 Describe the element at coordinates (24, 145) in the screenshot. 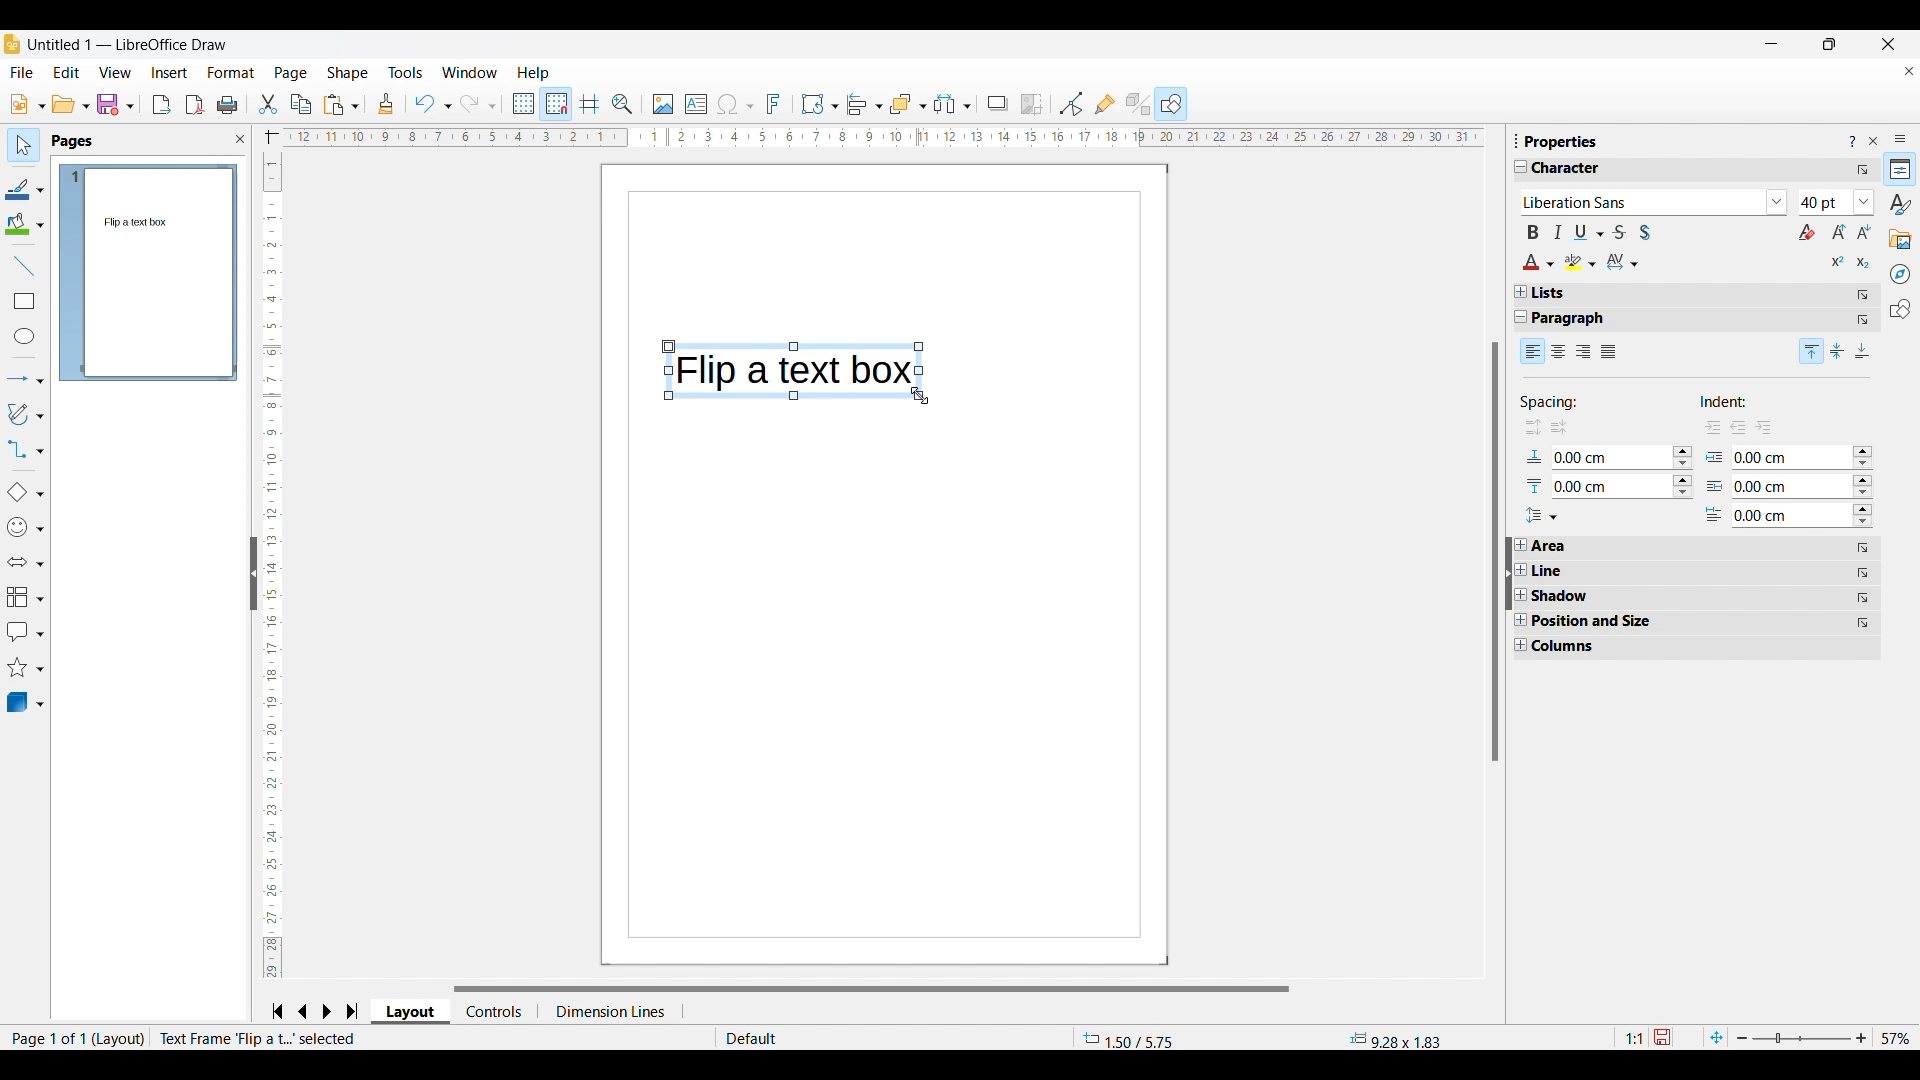

I see `Select, current selection` at that location.